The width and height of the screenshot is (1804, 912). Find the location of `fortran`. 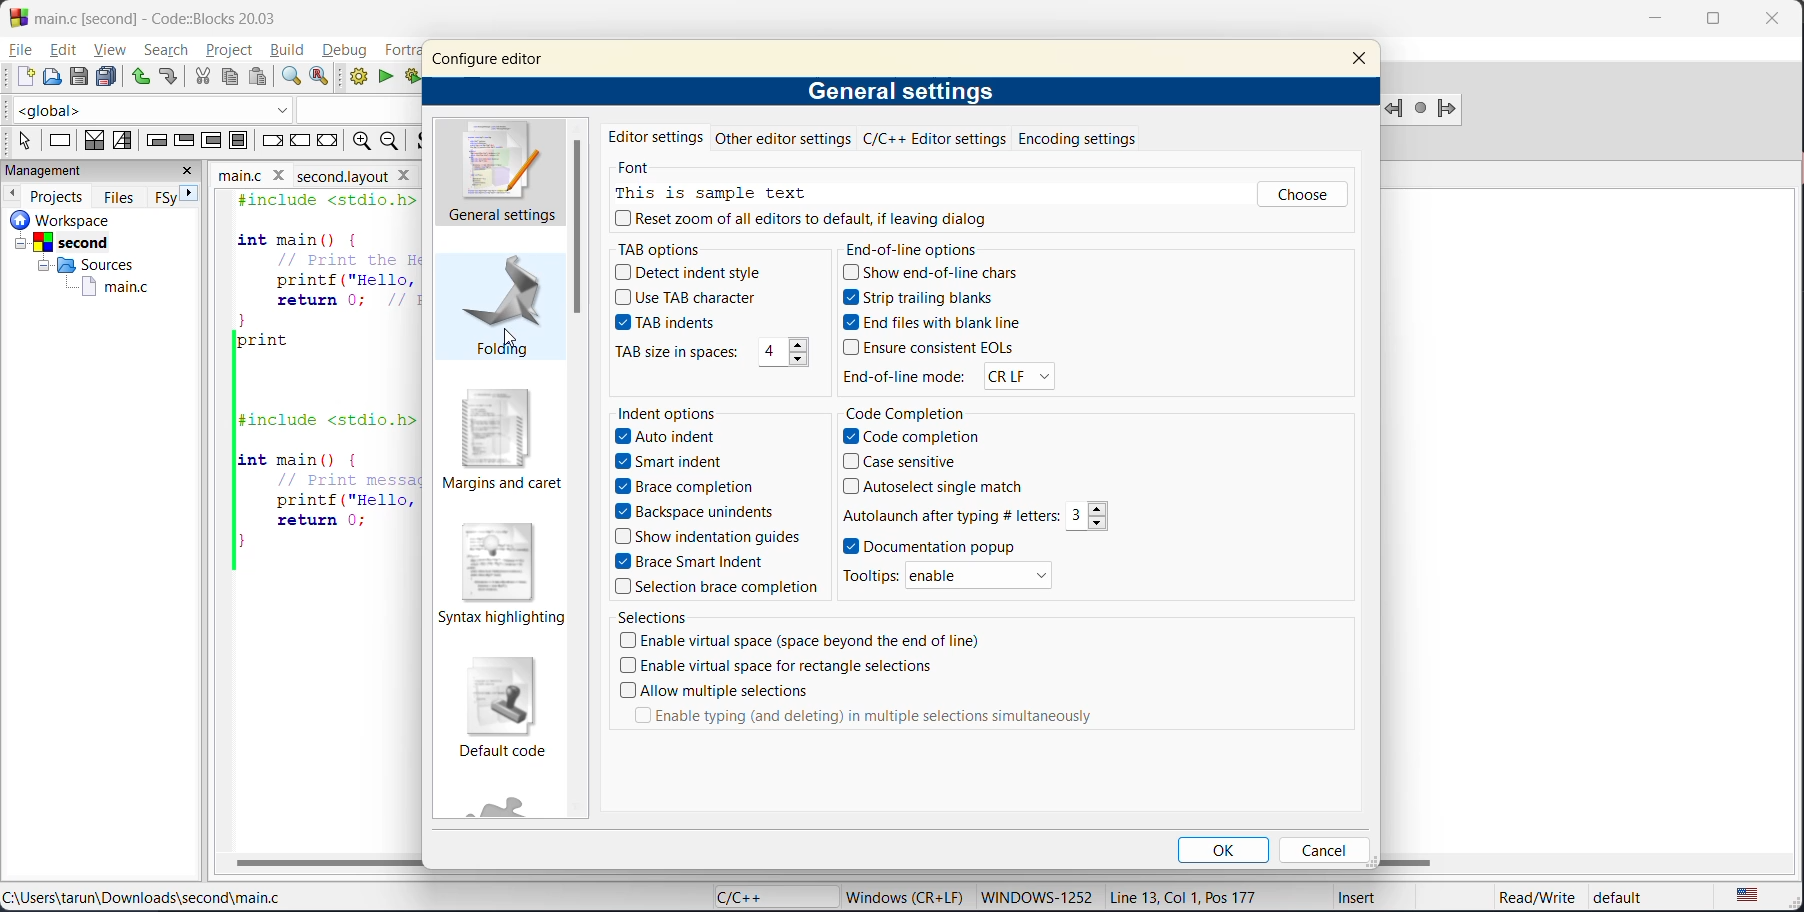

fortran is located at coordinates (402, 52).